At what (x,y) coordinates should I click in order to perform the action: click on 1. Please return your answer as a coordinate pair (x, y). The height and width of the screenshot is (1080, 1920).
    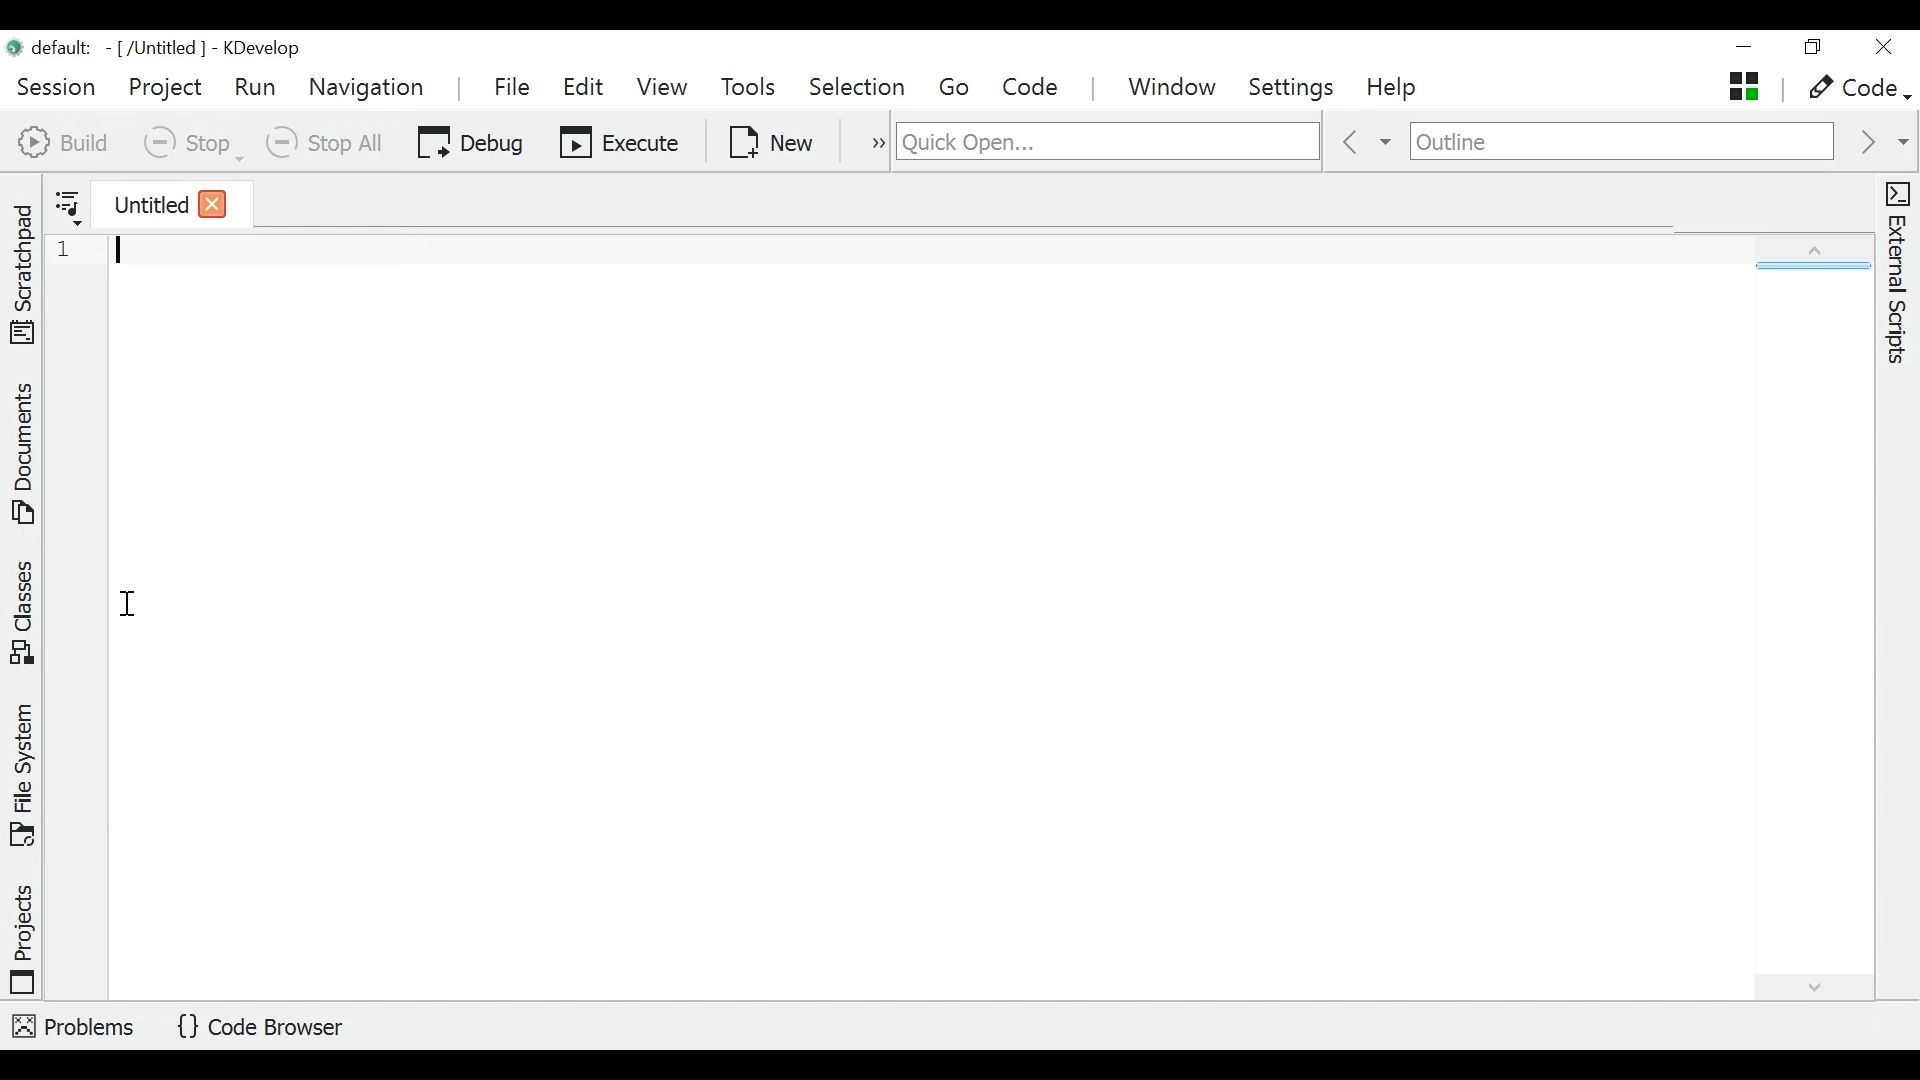
    Looking at the image, I should click on (72, 248).